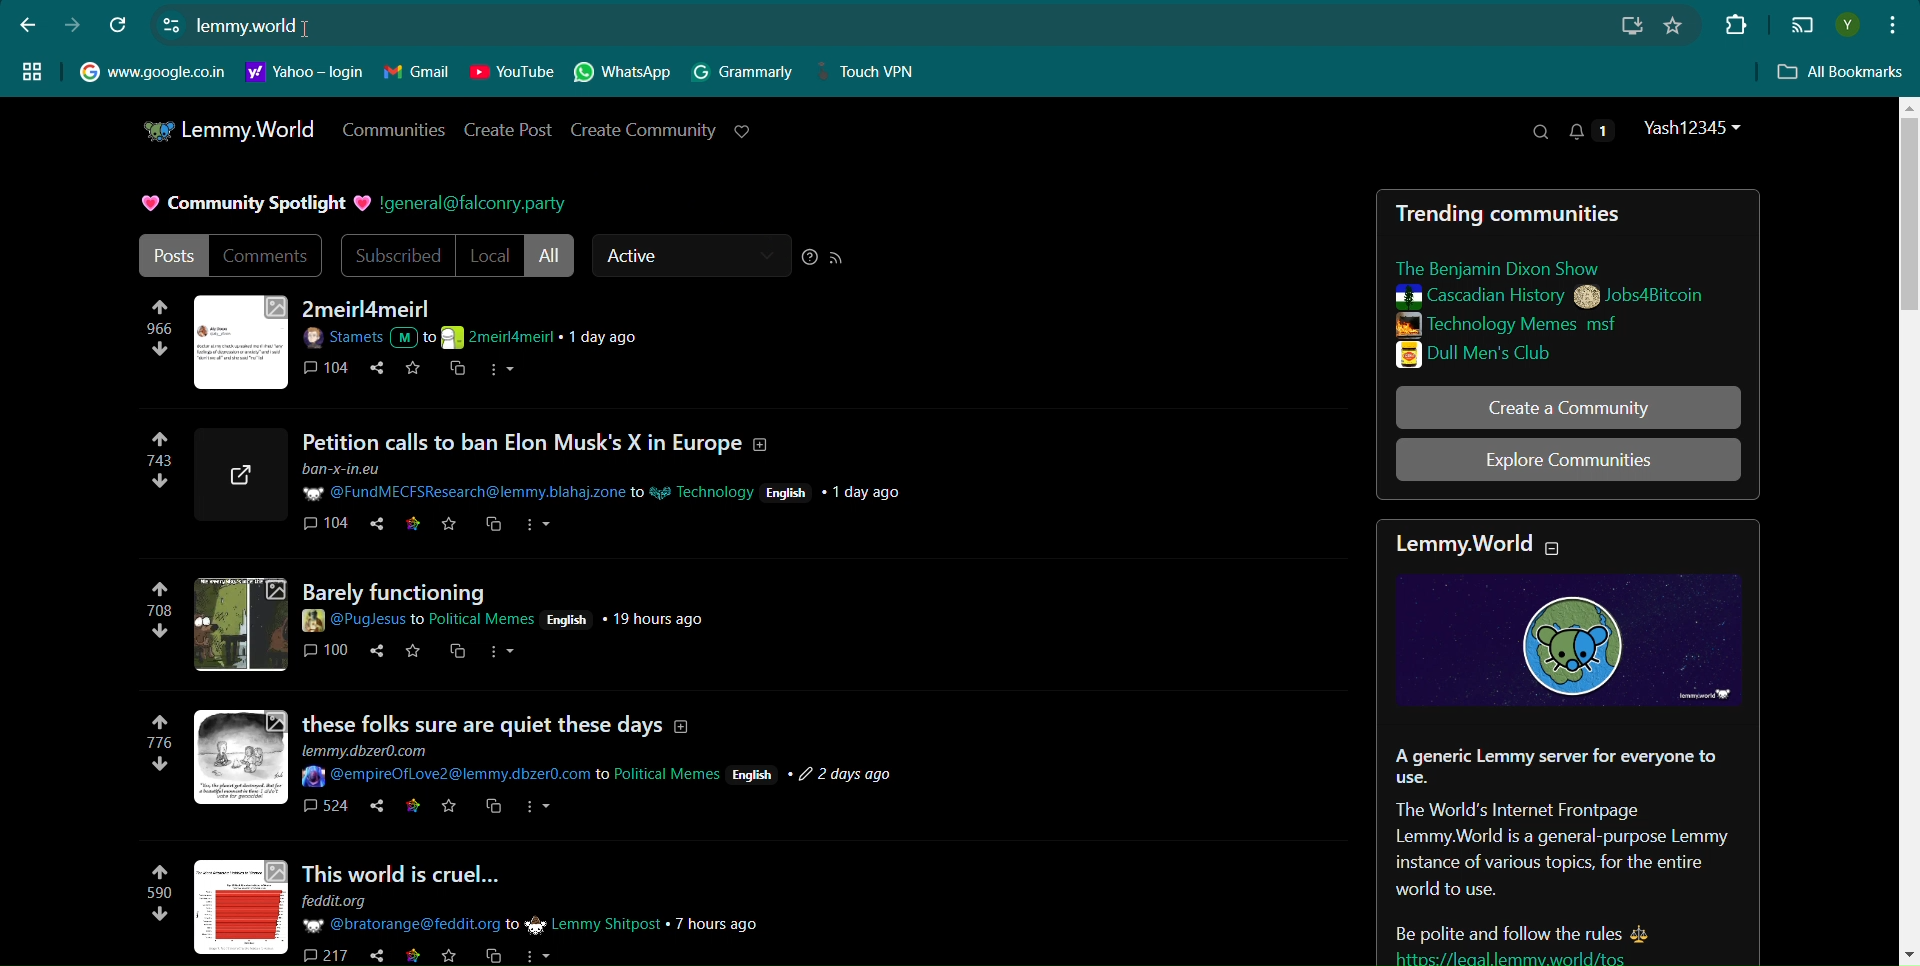 This screenshot has width=1920, height=966. I want to click on share, so click(370, 810).